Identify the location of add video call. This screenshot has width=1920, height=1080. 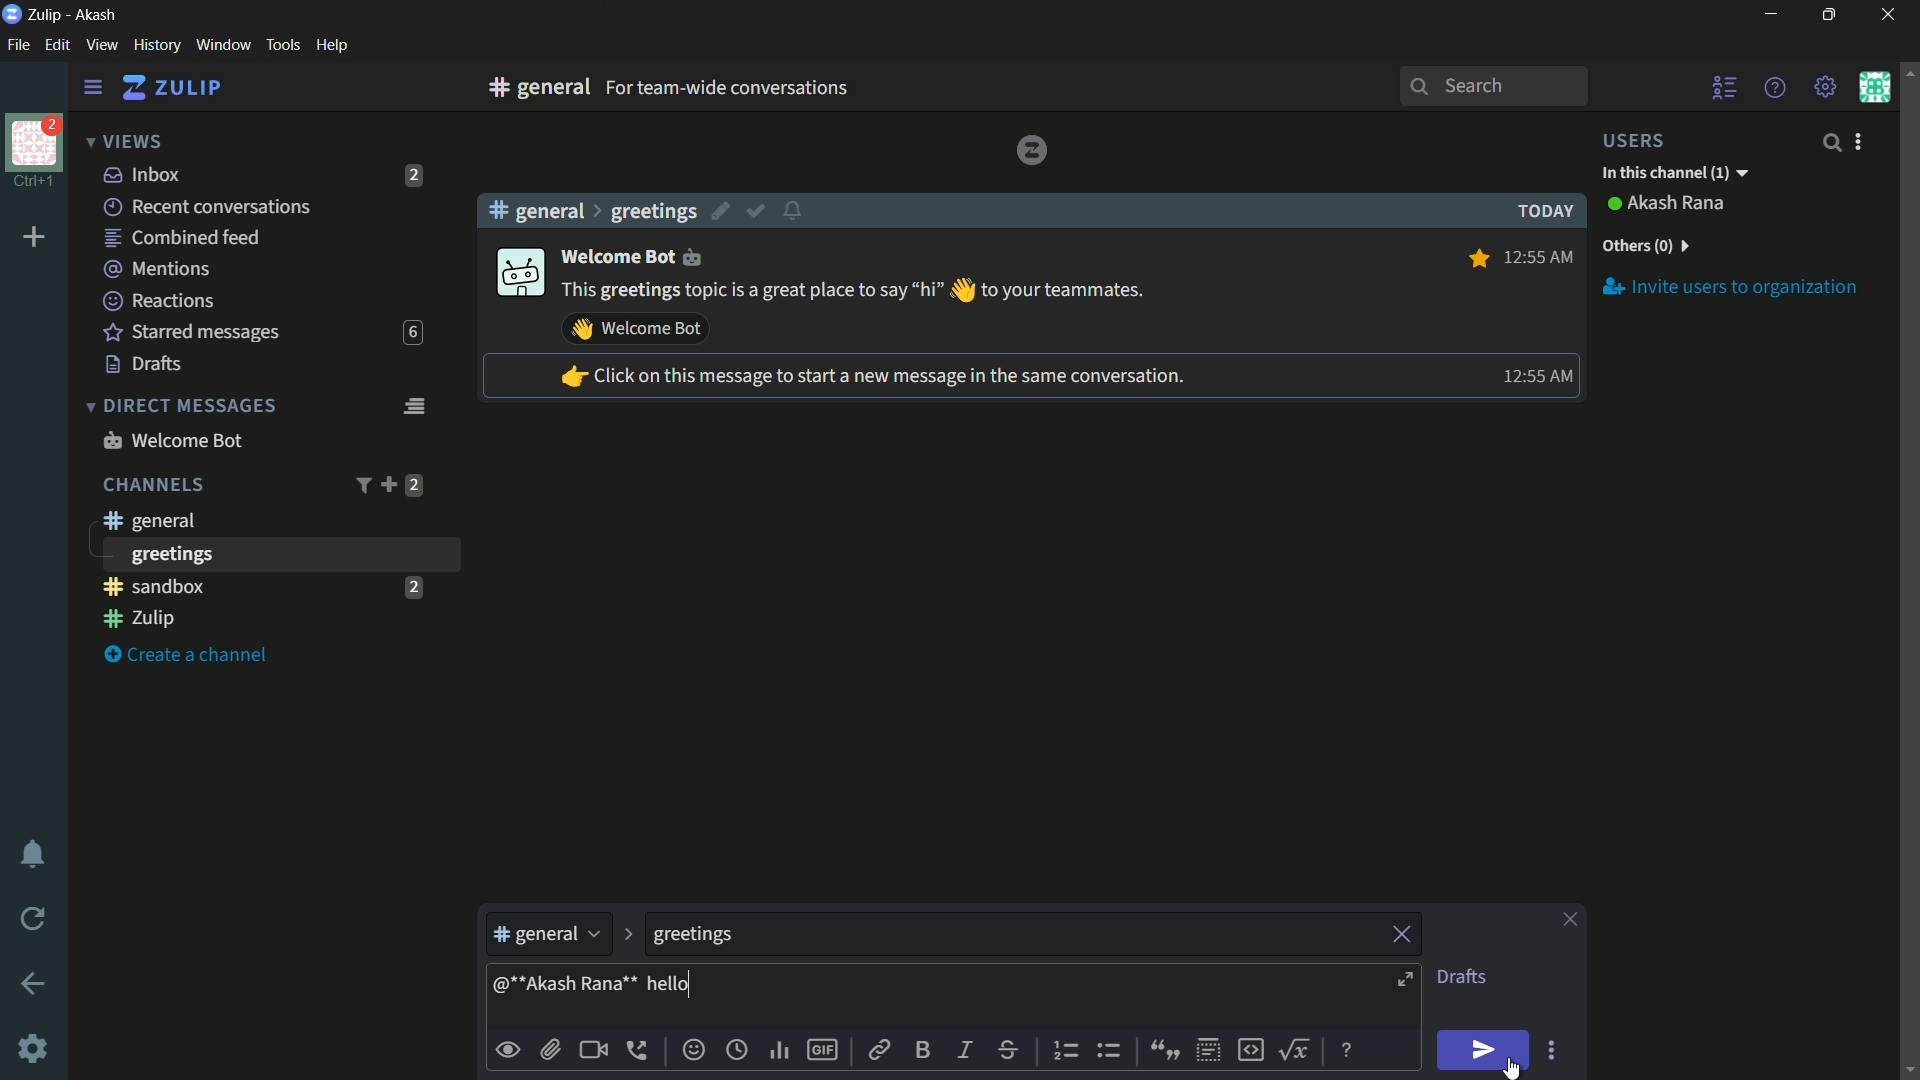
(593, 1050).